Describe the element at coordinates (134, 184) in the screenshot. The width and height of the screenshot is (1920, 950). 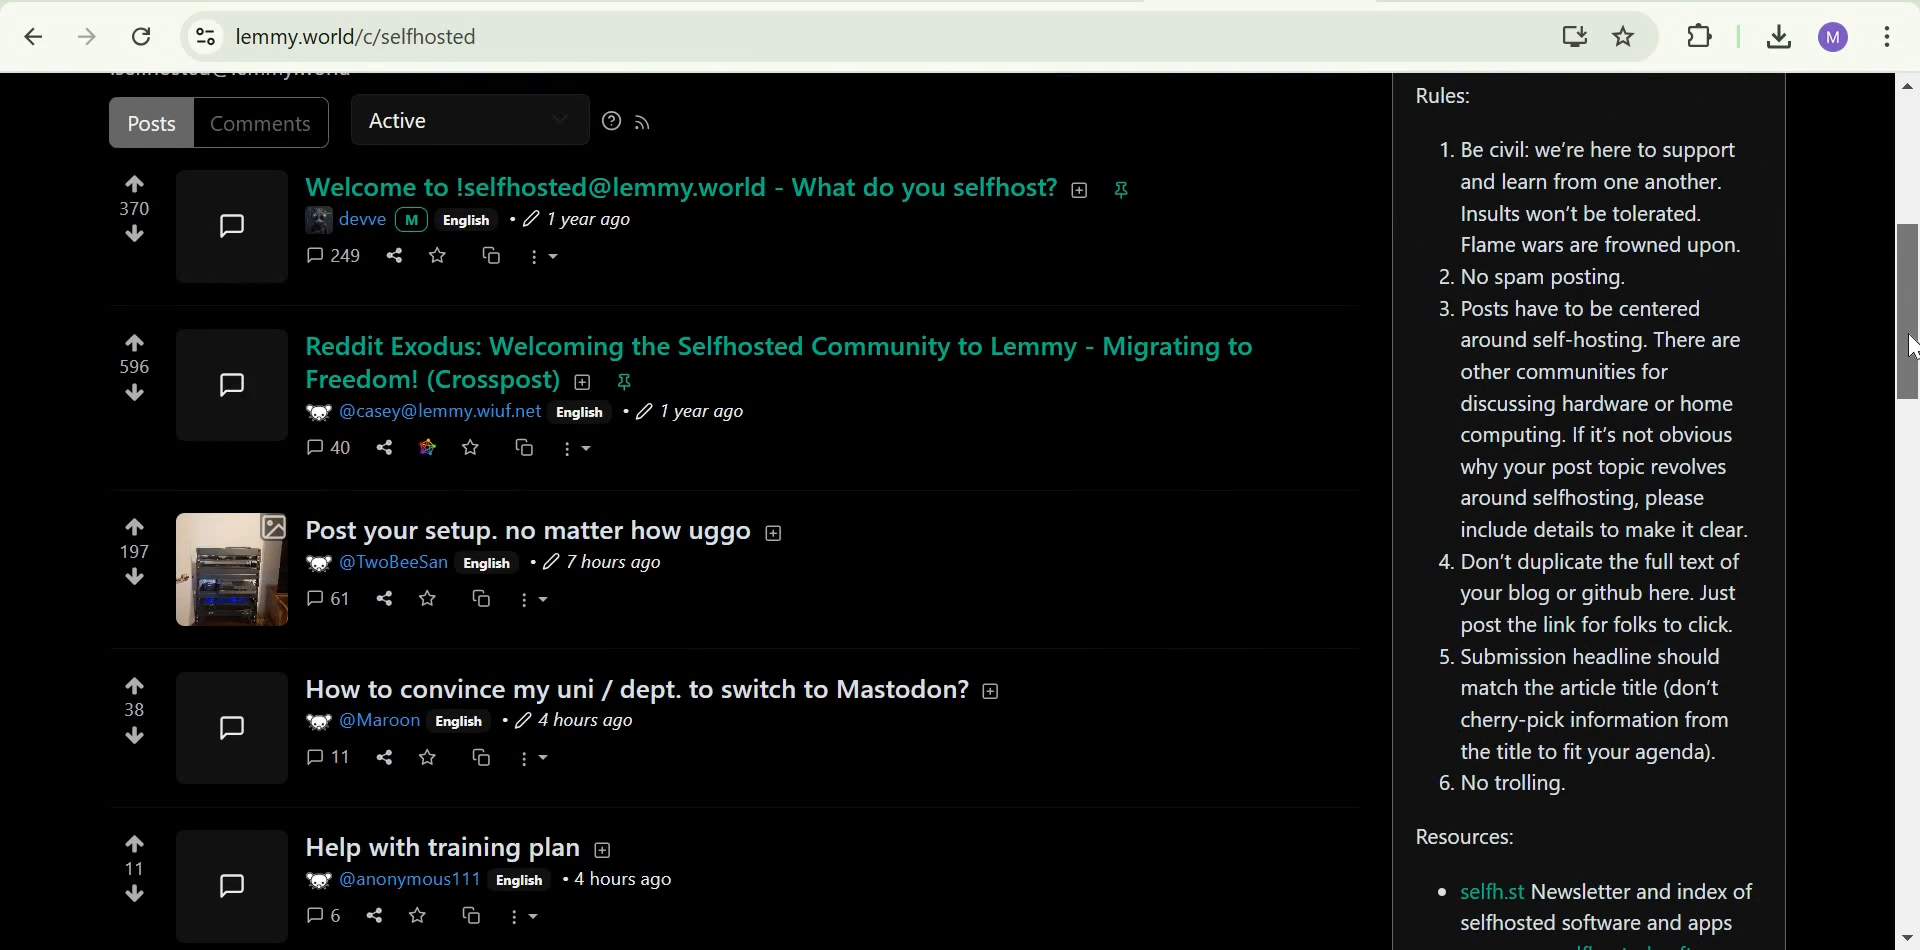
I see `upvote` at that location.